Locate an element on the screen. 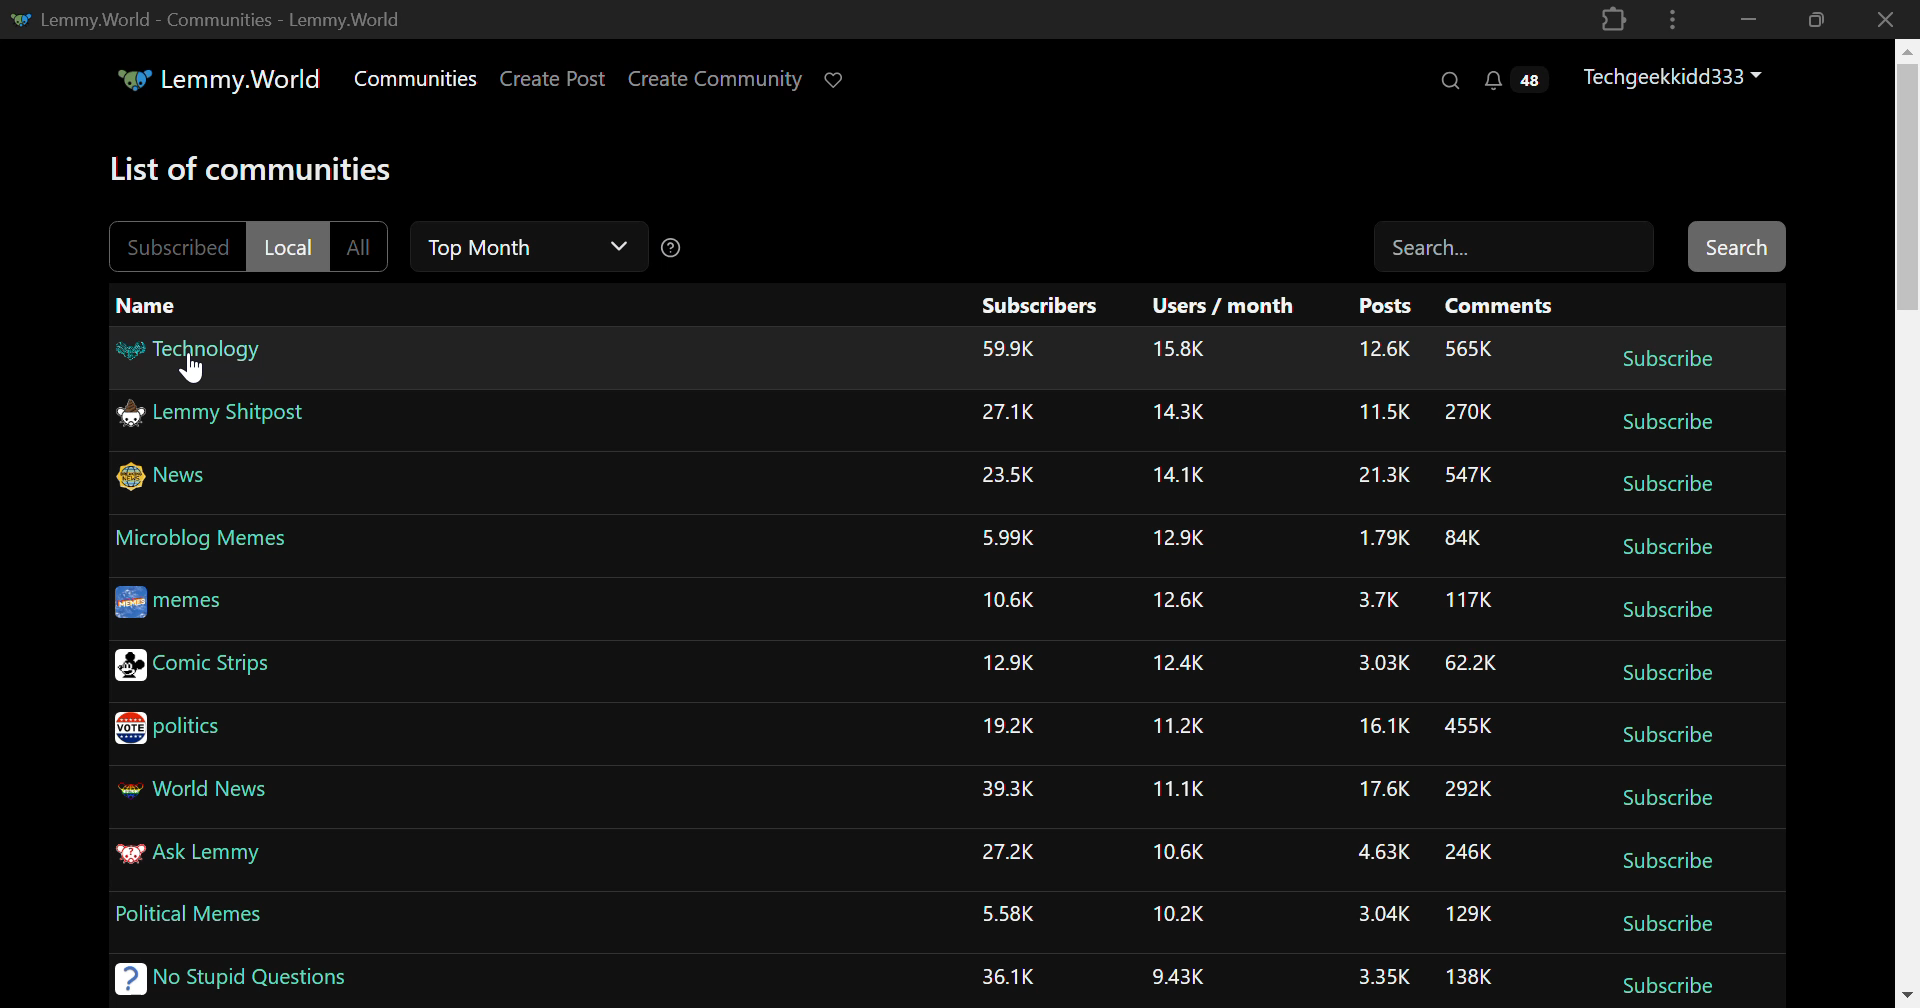 This screenshot has height=1008, width=1920. 3.03K is located at coordinates (1378, 662).